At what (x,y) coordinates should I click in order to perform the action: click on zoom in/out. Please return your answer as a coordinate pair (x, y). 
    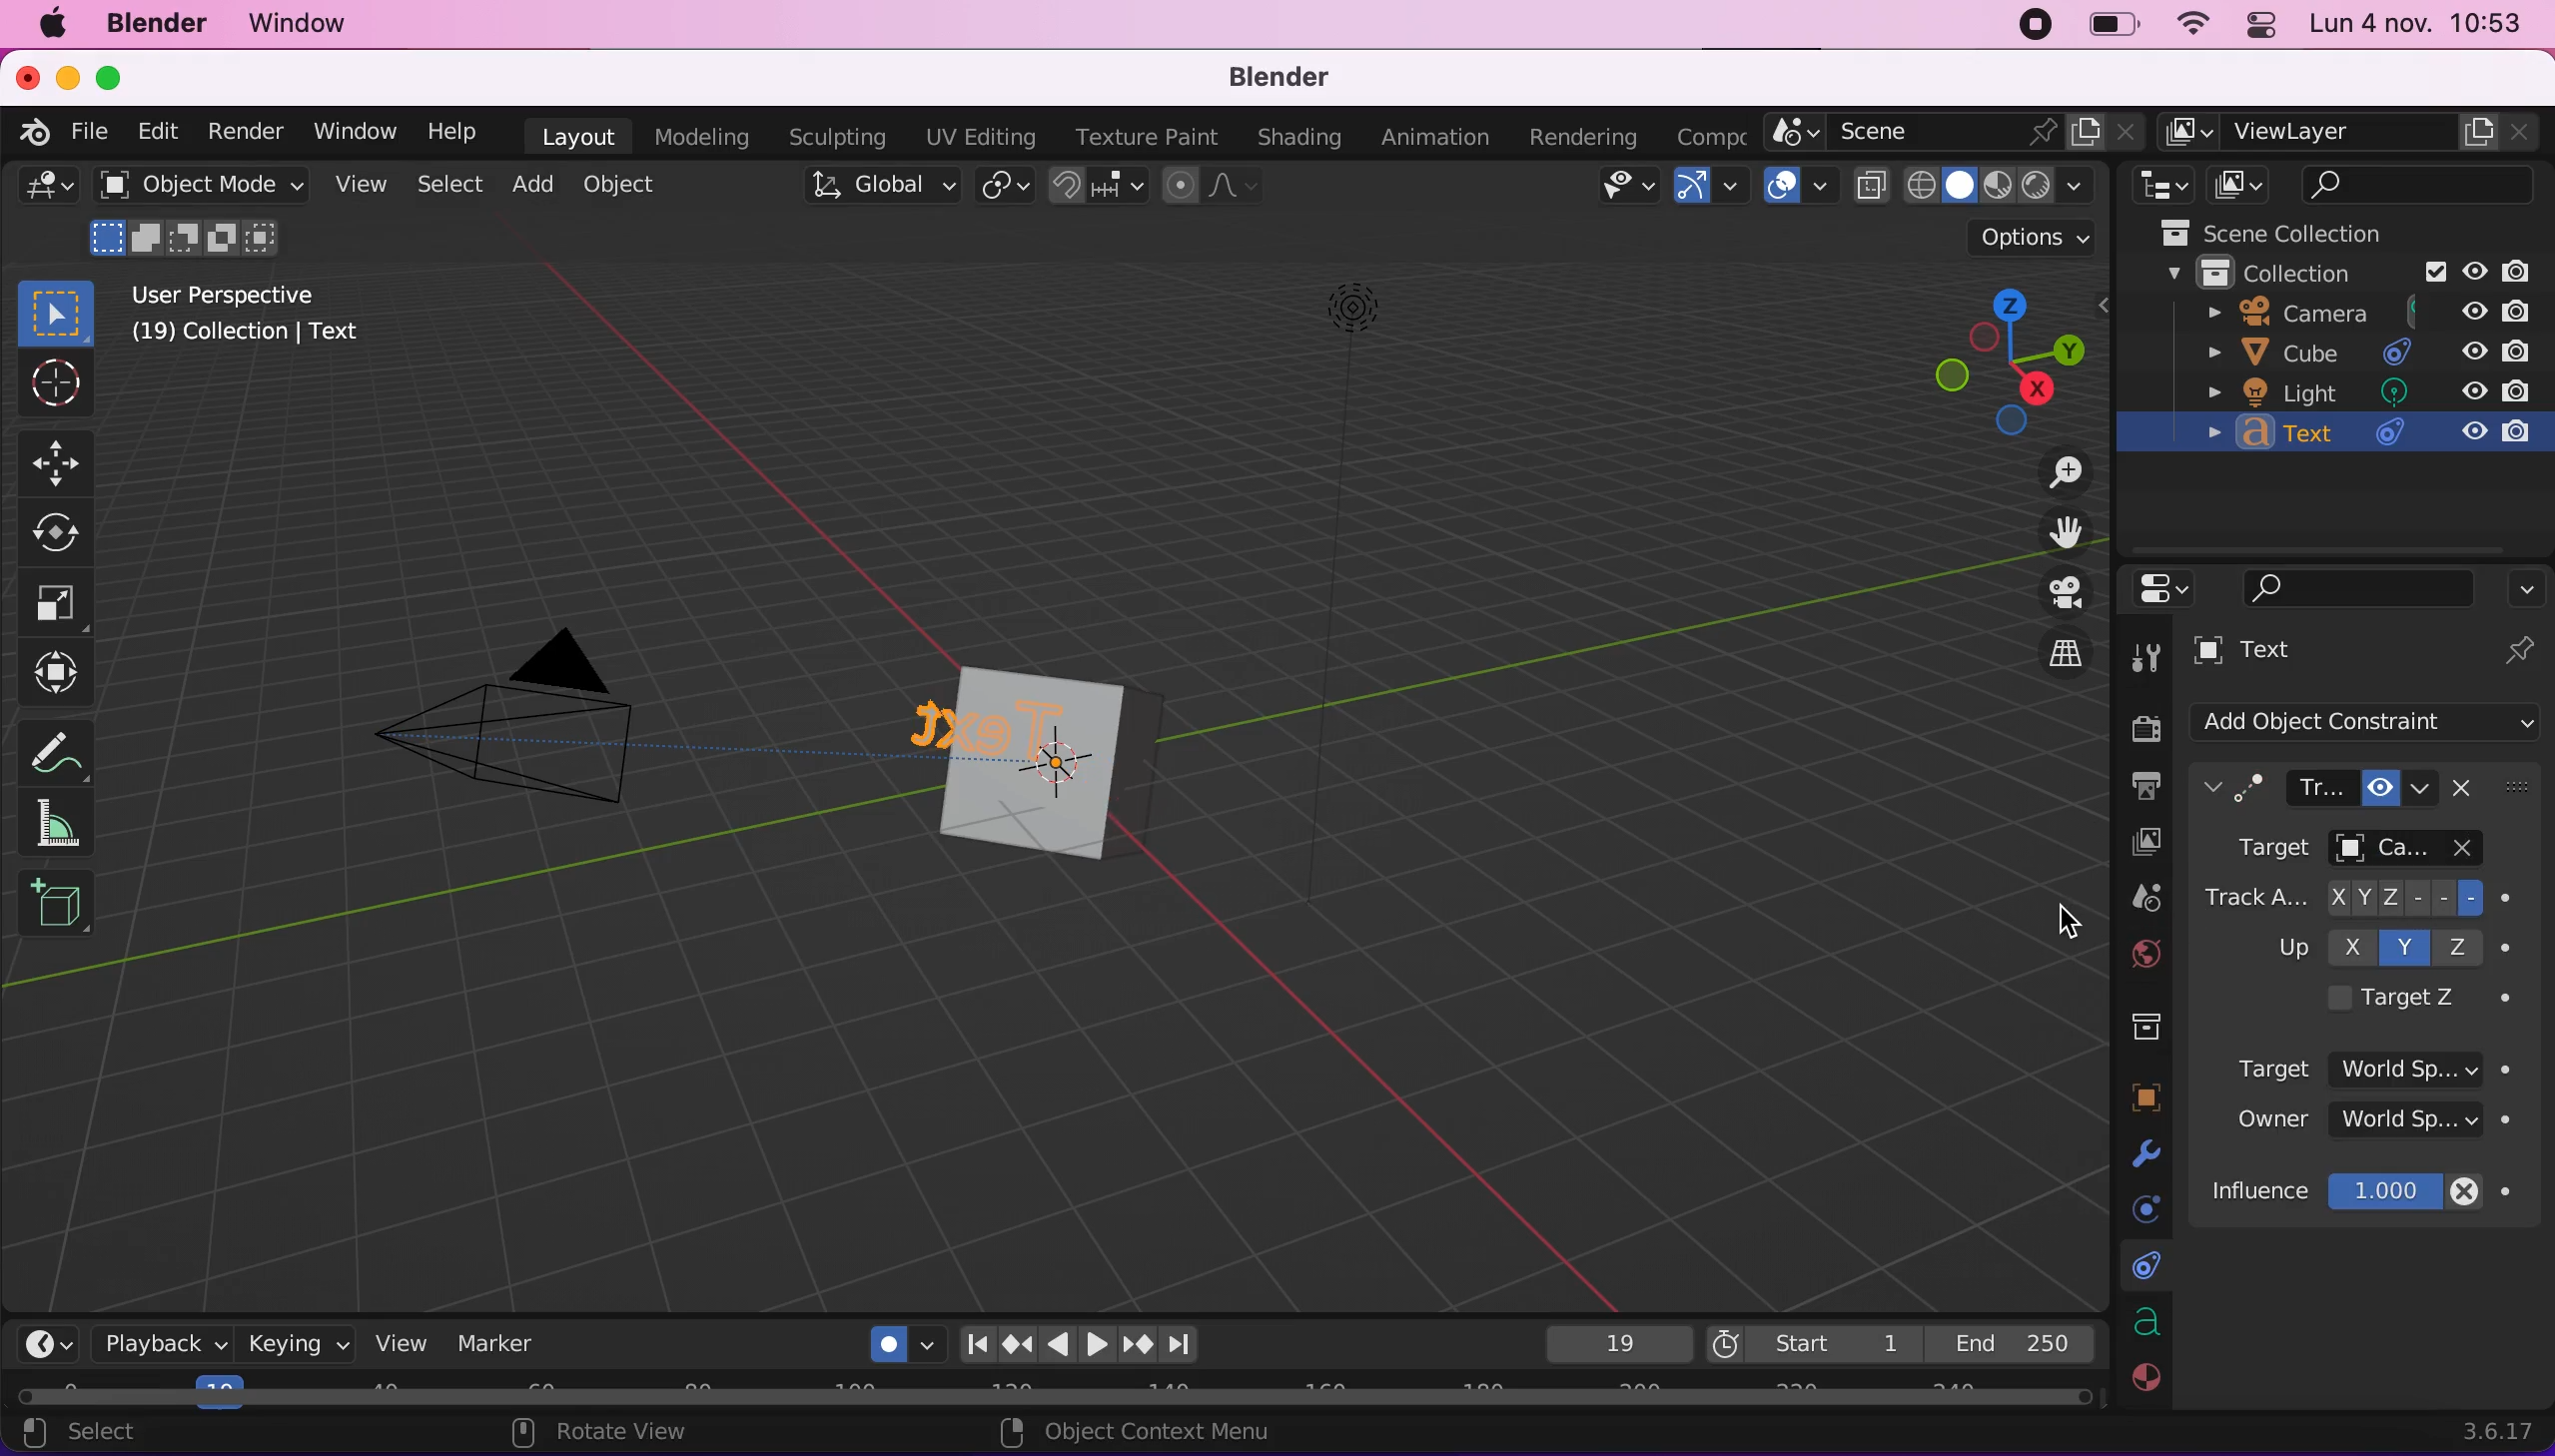
    Looking at the image, I should click on (2058, 478).